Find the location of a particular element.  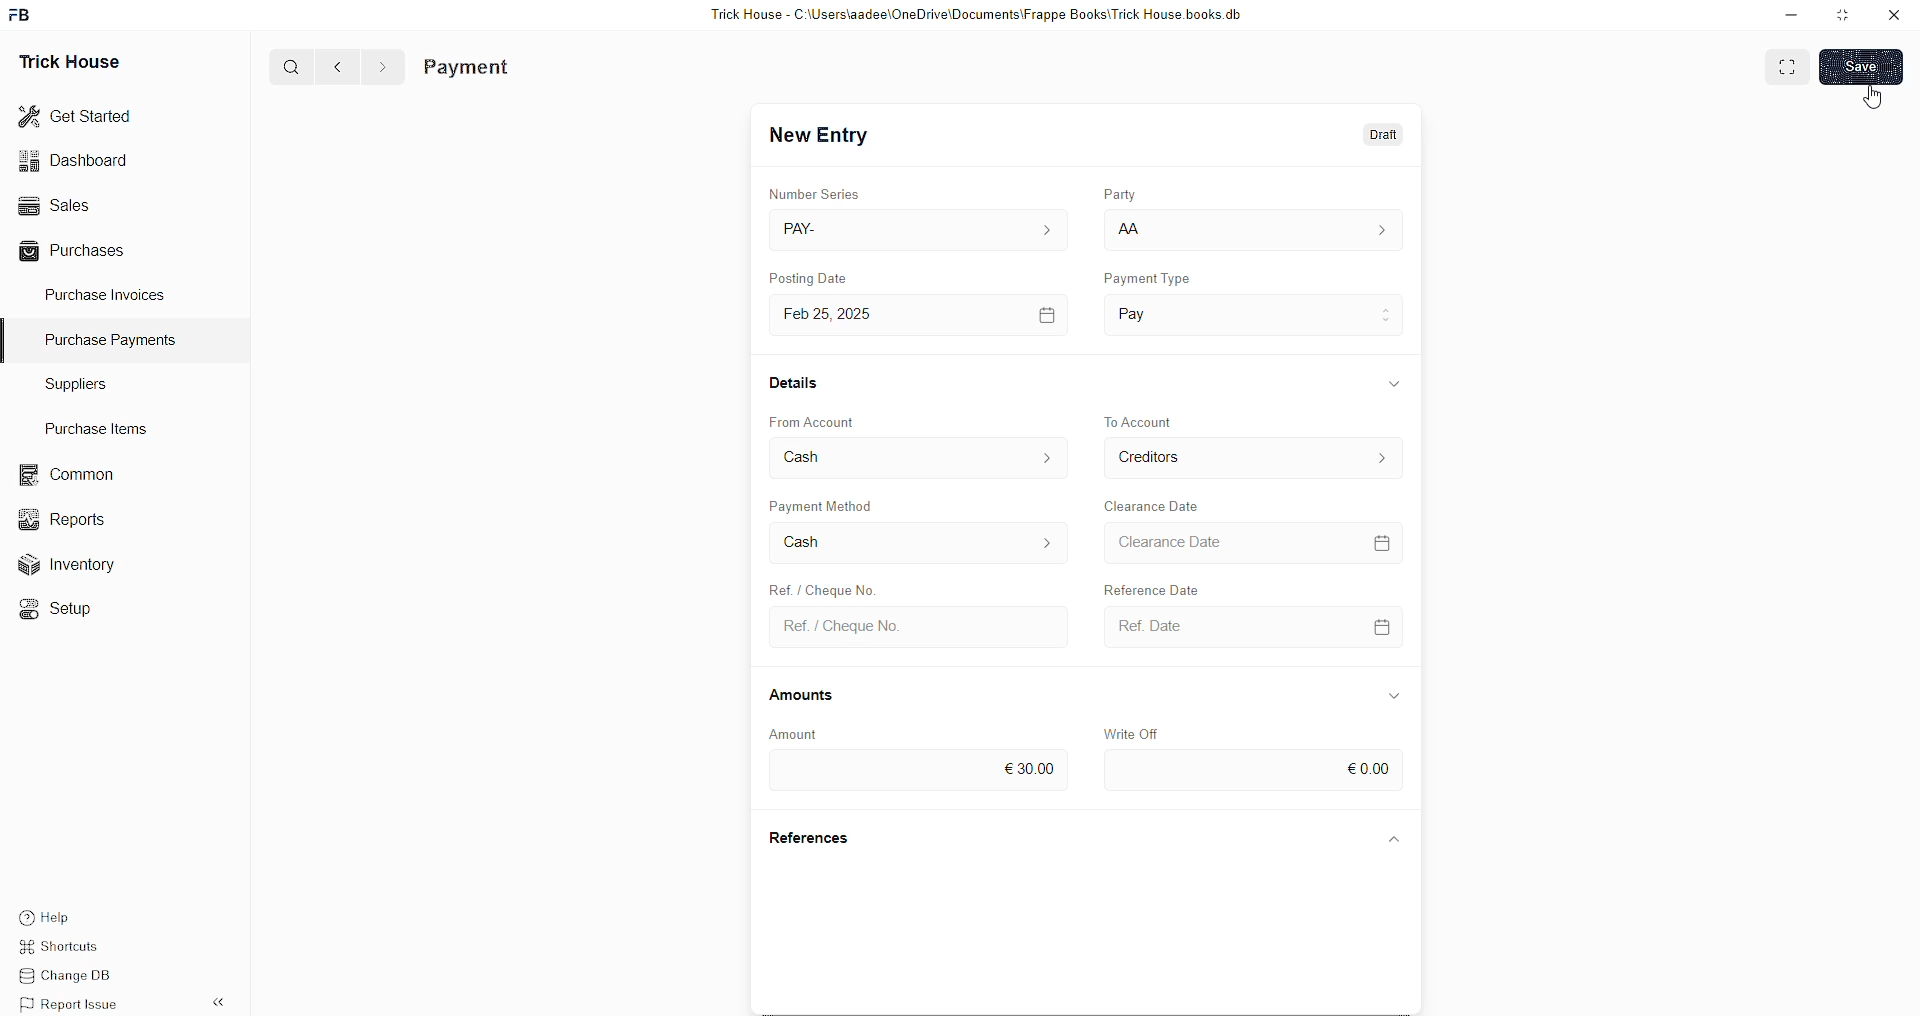

cursor is located at coordinates (1872, 97).